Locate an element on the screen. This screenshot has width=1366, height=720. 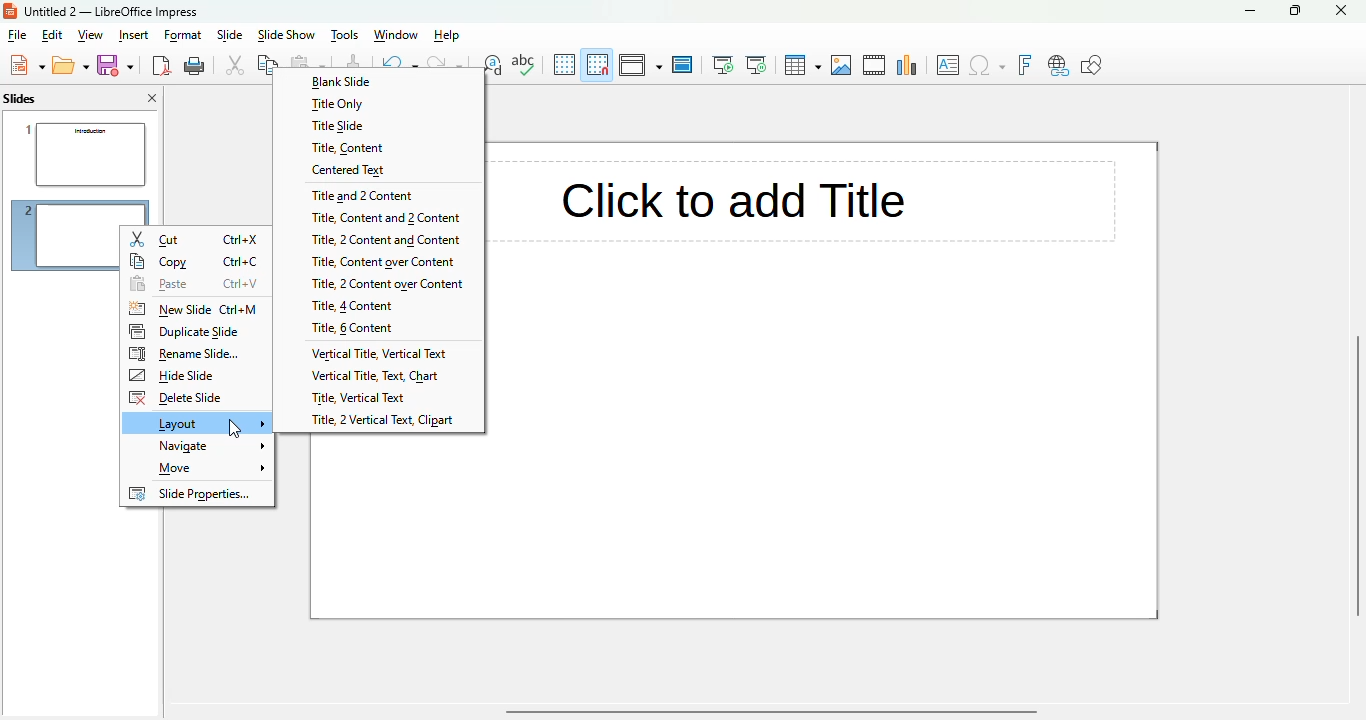
new slide is located at coordinates (195, 309).